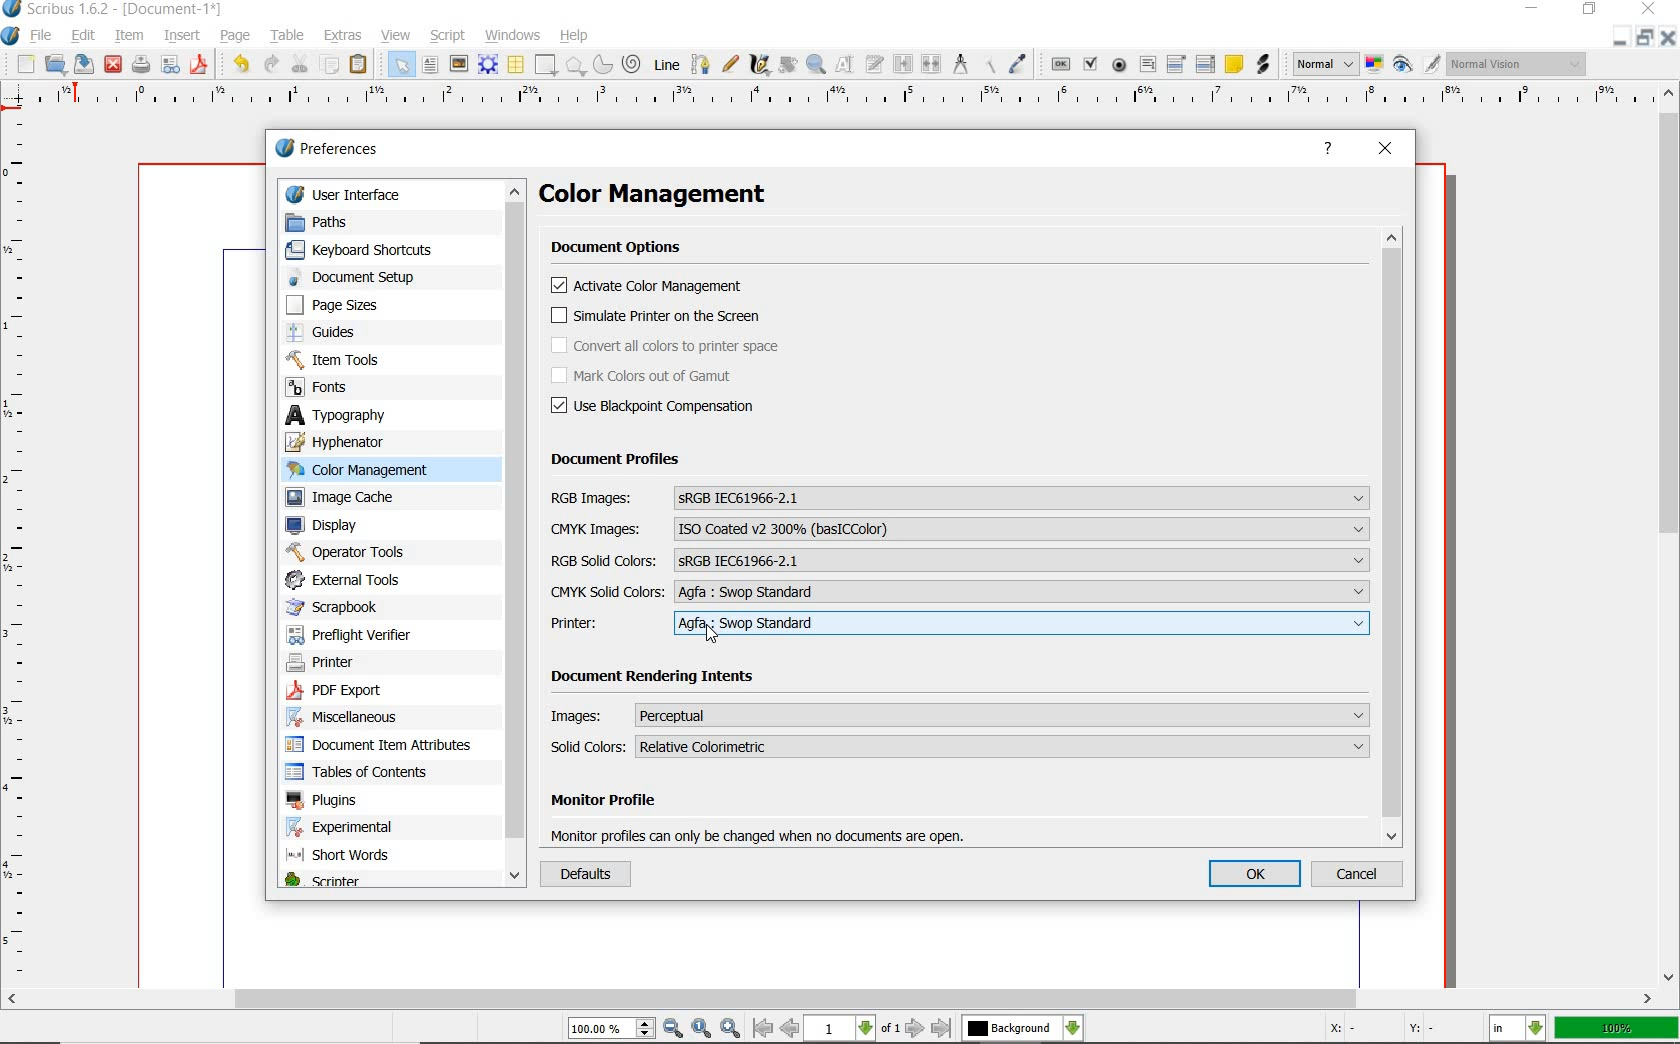  Describe the element at coordinates (1020, 63) in the screenshot. I see `eye dropper` at that location.